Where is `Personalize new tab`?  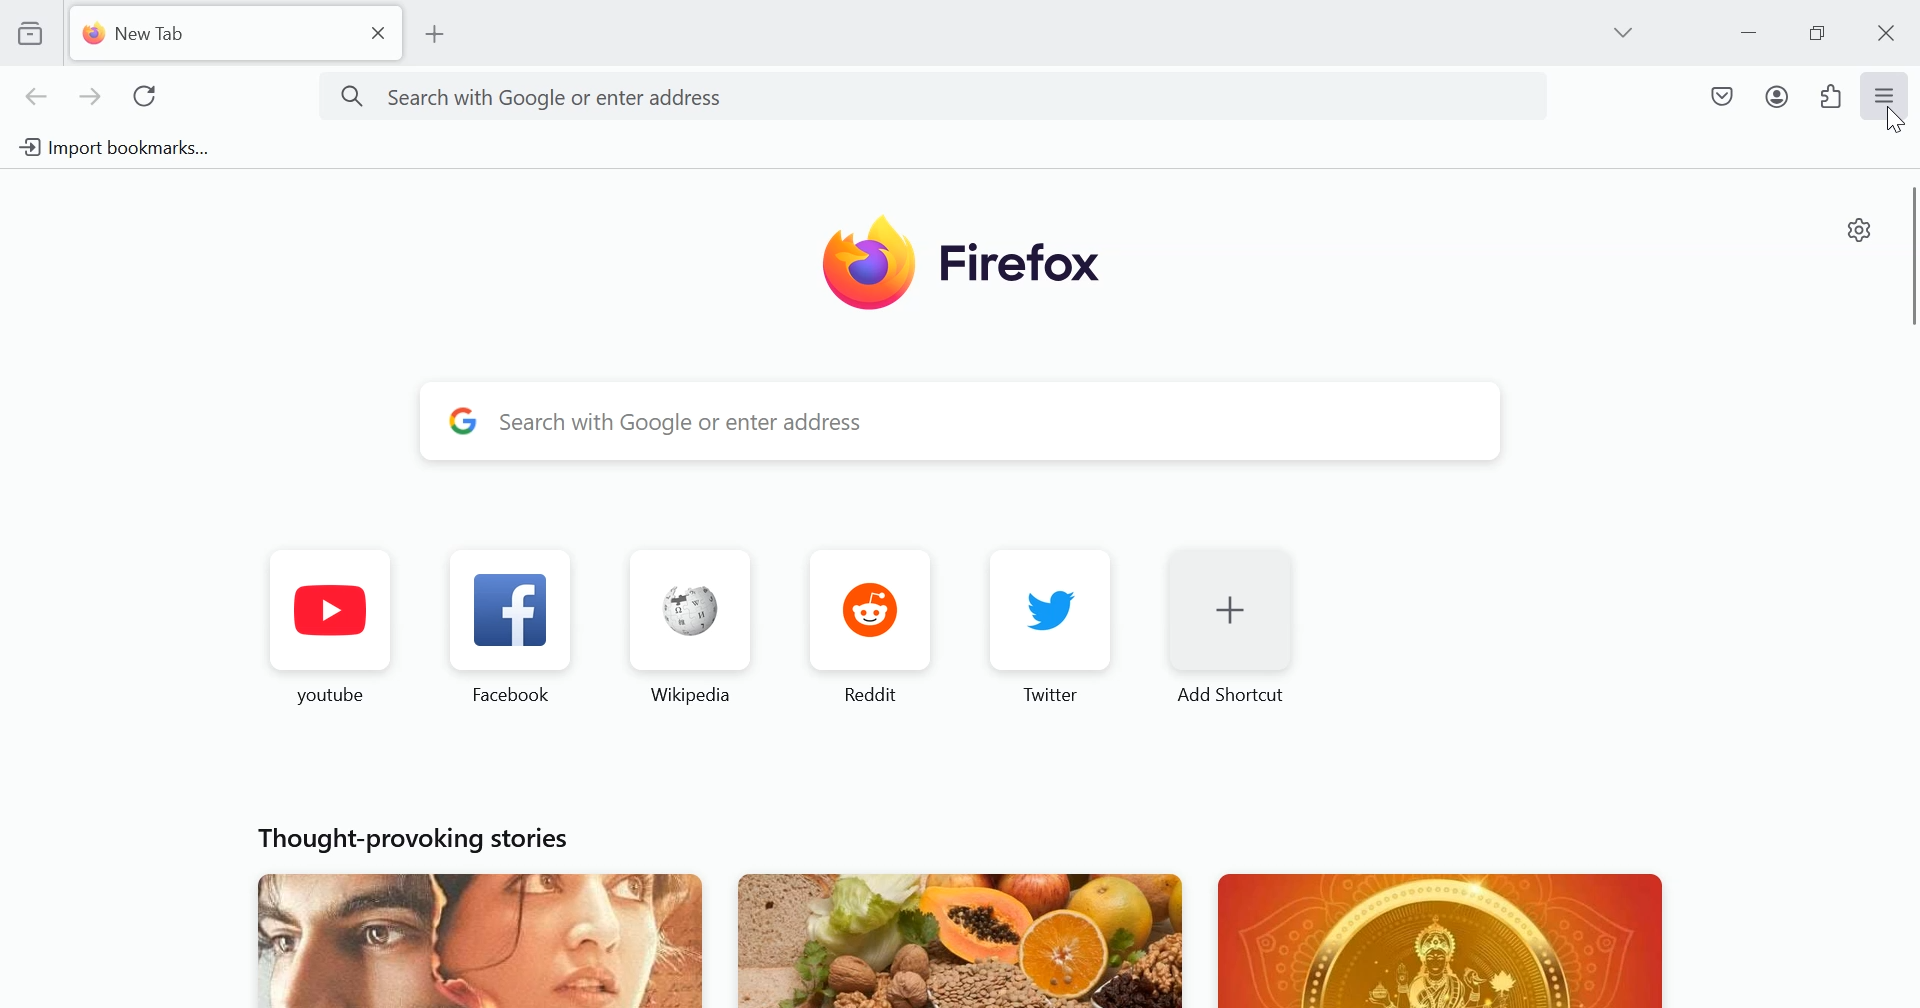
Personalize new tab is located at coordinates (1859, 229).